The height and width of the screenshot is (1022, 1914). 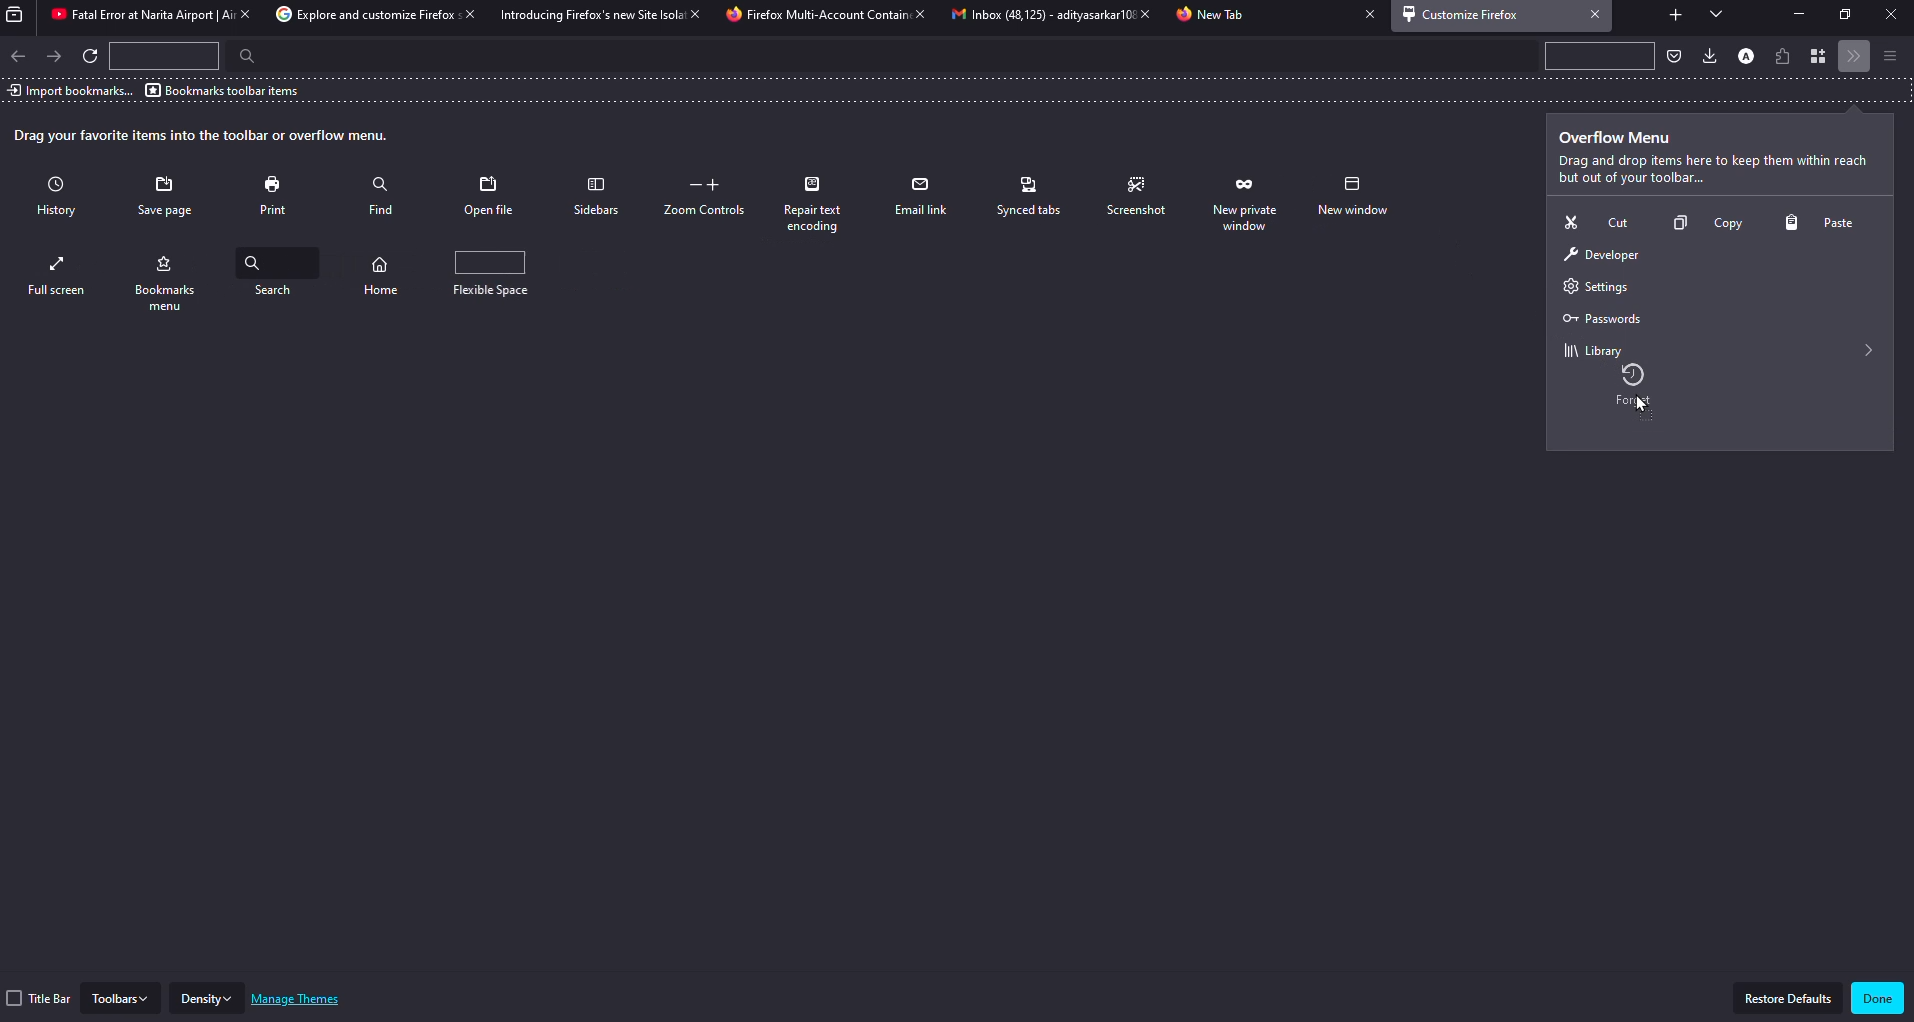 I want to click on density, so click(x=208, y=998).